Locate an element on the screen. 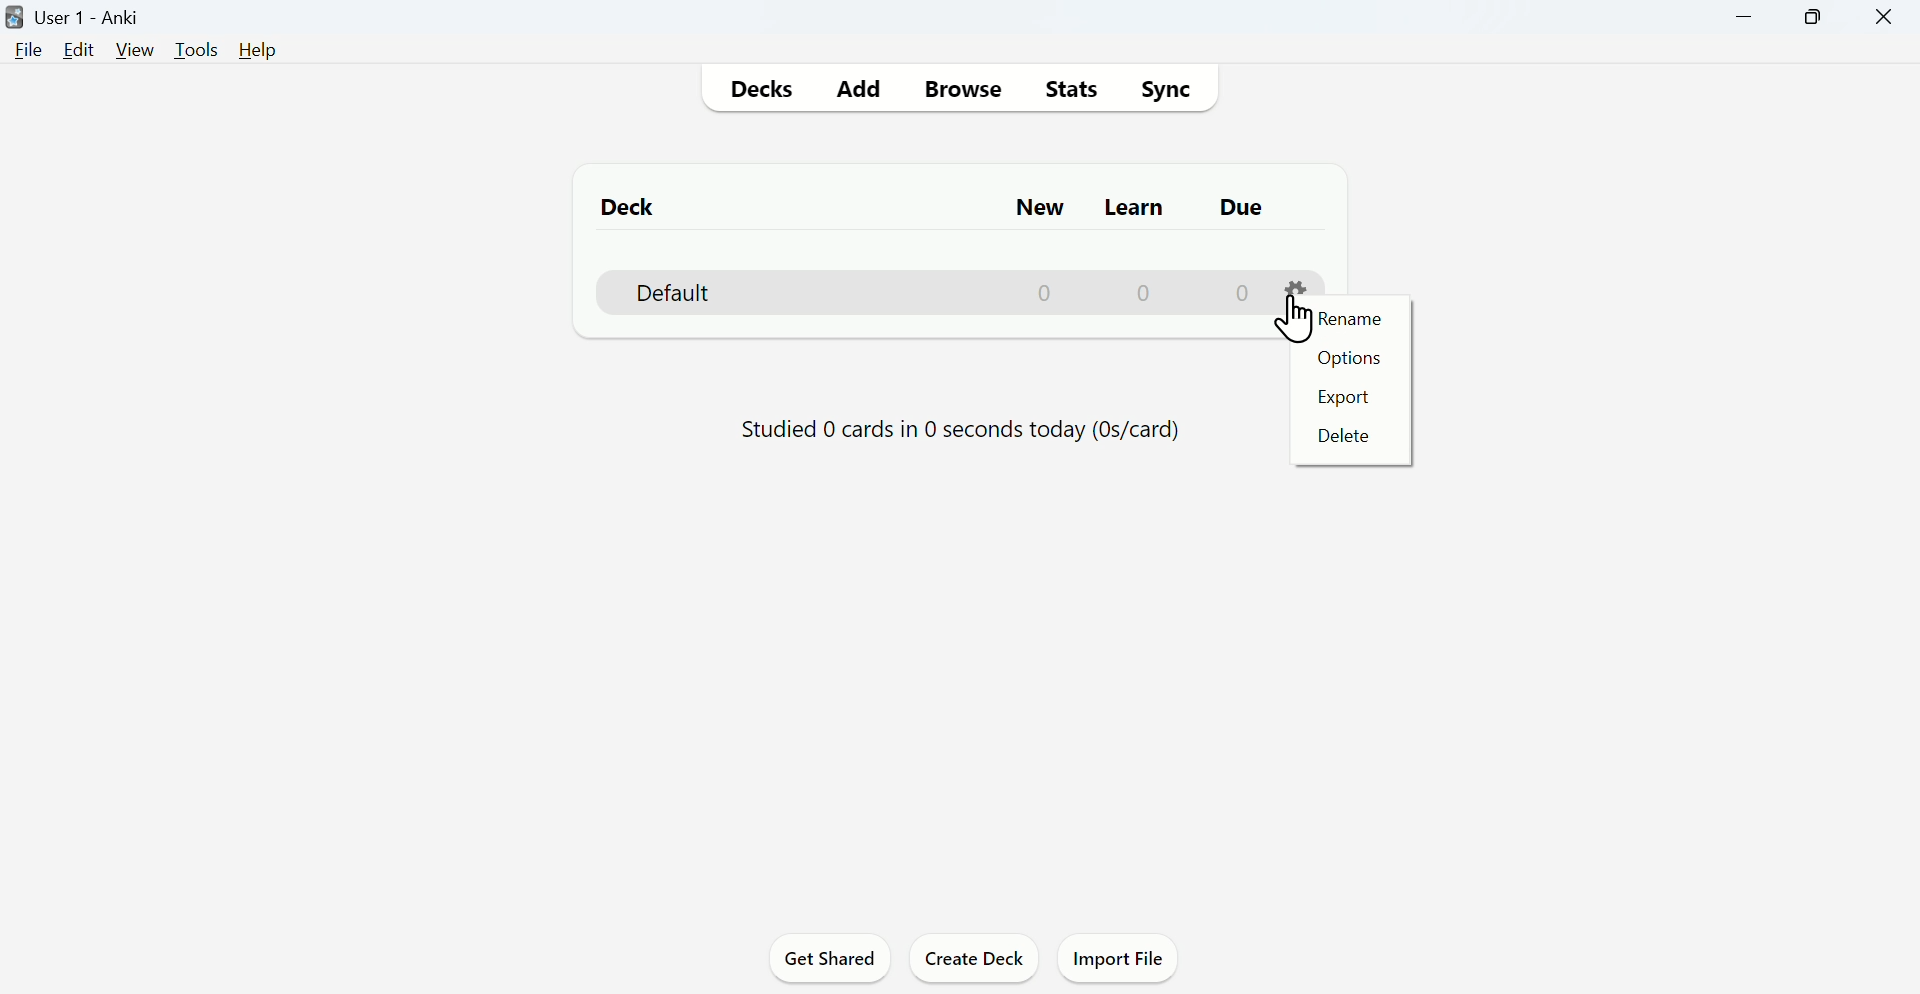 This screenshot has width=1920, height=994. Delete is located at coordinates (1343, 435).